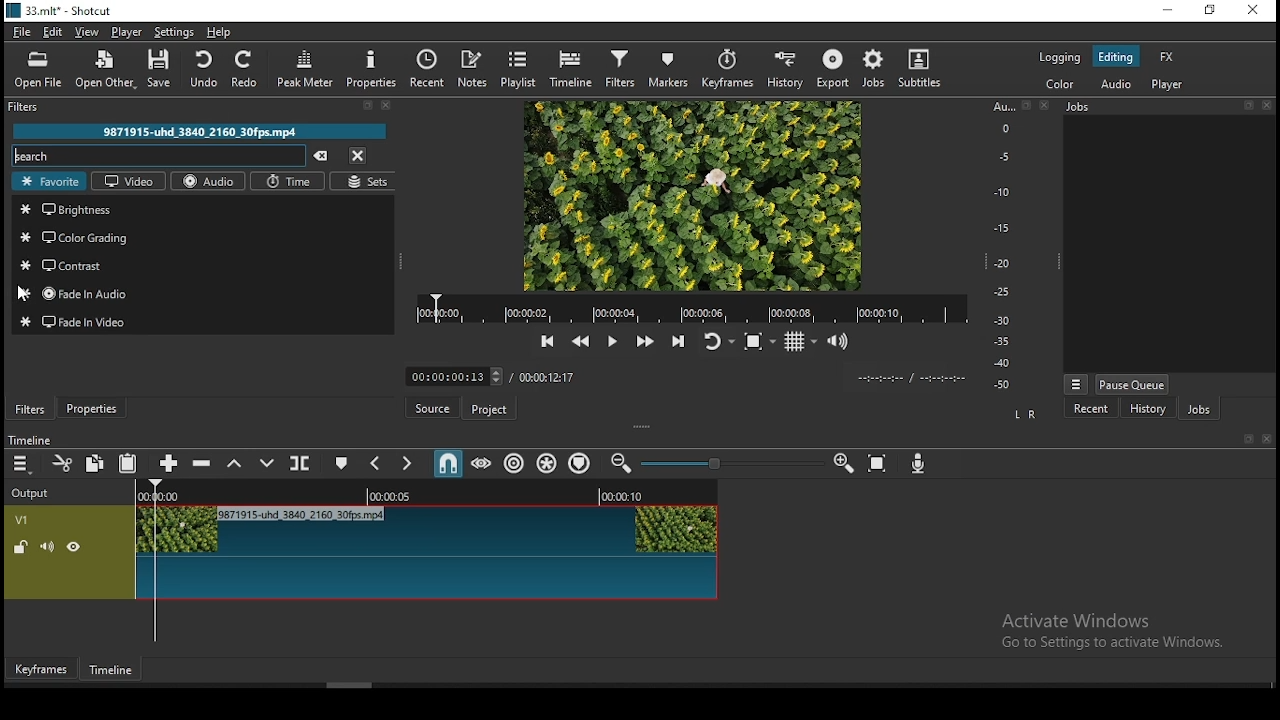  What do you see at coordinates (174, 30) in the screenshot?
I see `settings` at bounding box center [174, 30].